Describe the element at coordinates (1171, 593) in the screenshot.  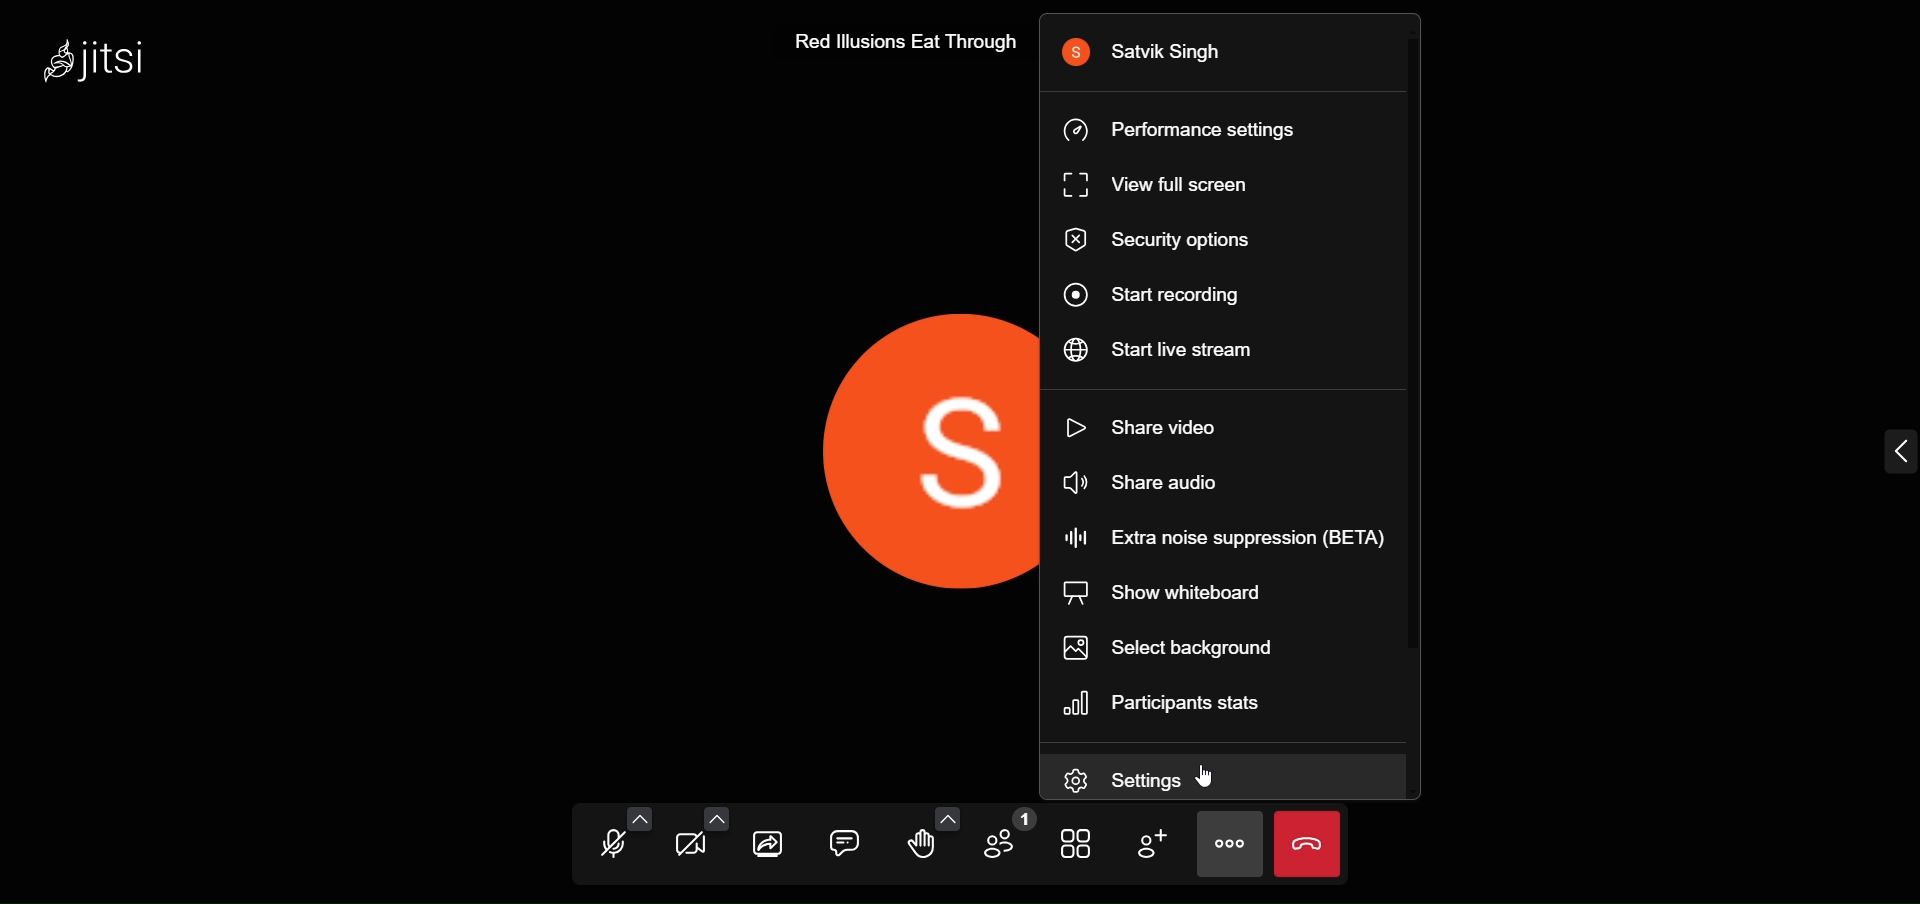
I see `show whiteboard` at that location.